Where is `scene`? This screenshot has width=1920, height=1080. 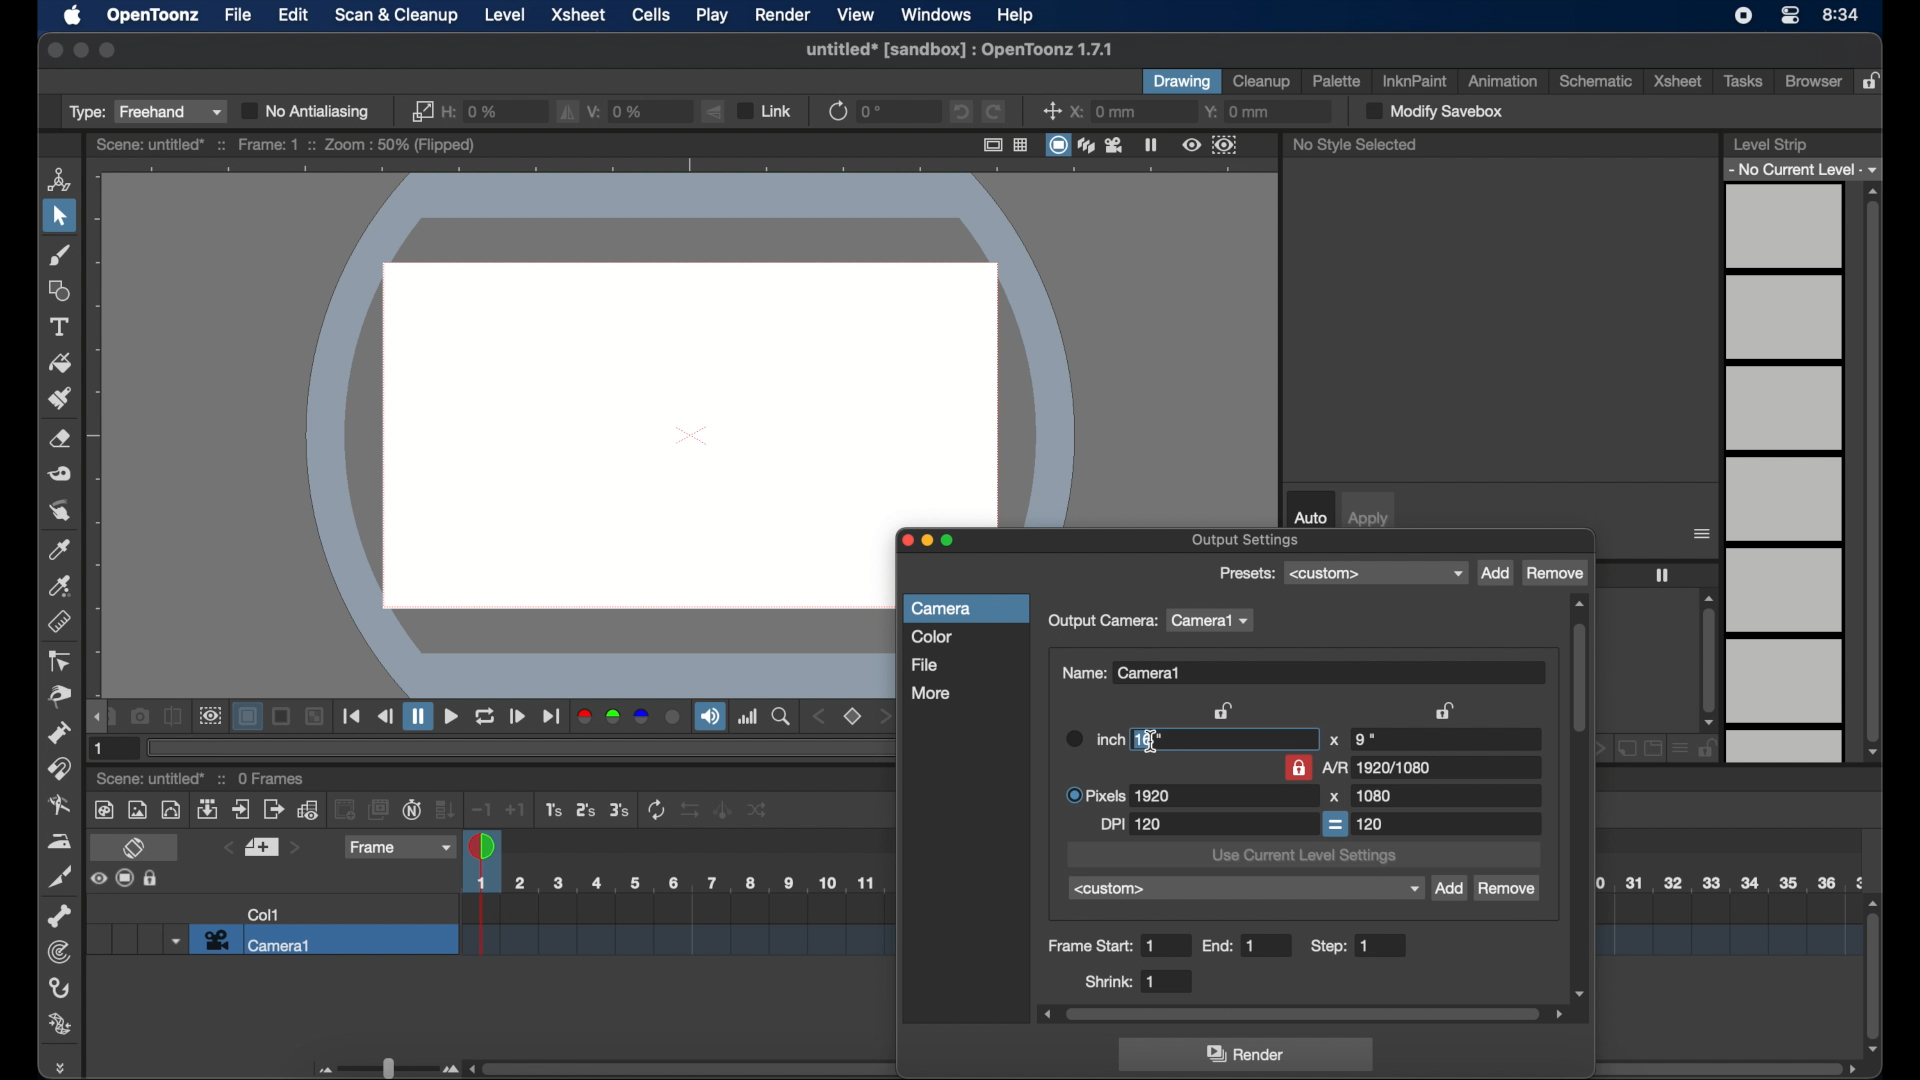
scene is located at coordinates (286, 145).